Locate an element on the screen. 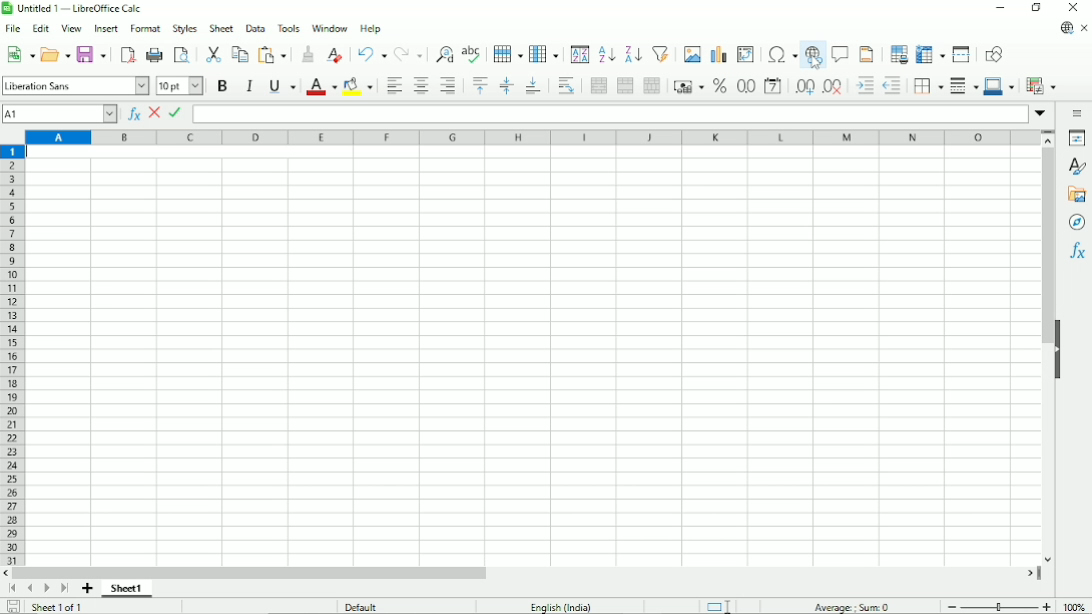 The width and height of the screenshot is (1092, 614). Sort ascending is located at coordinates (607, 55).